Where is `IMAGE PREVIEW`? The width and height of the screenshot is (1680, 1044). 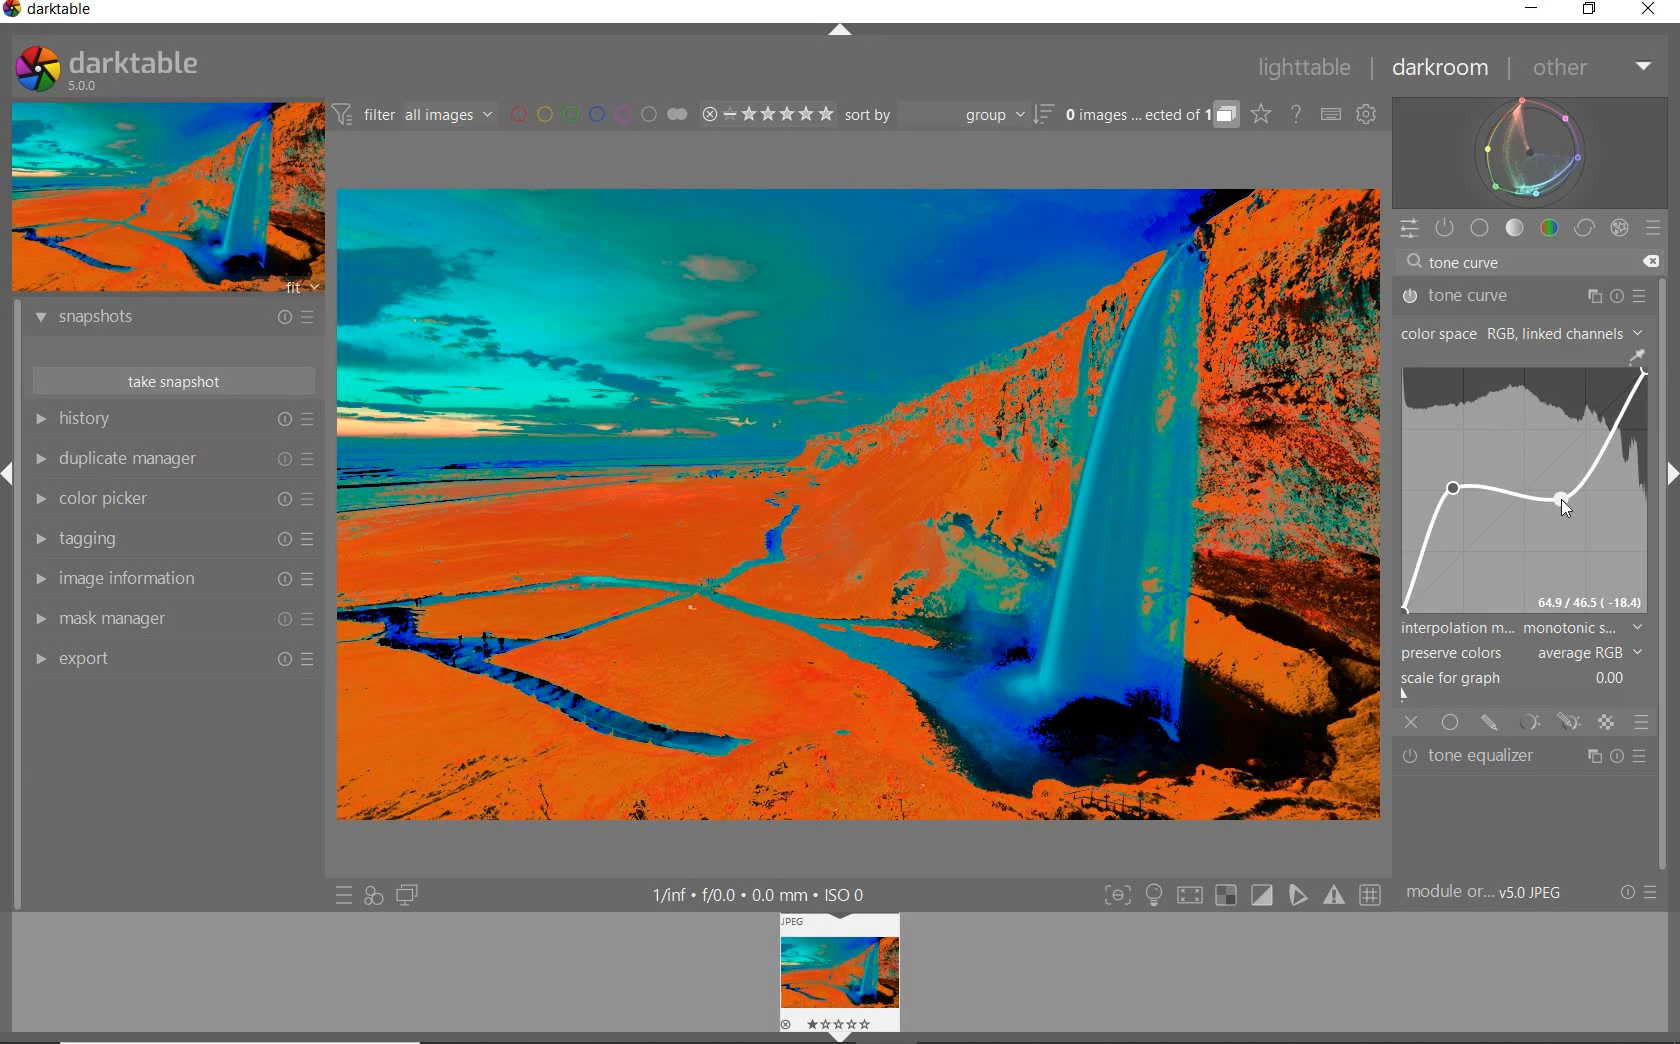
IMAGE PREVIEW is located at coordinates (165, 198).